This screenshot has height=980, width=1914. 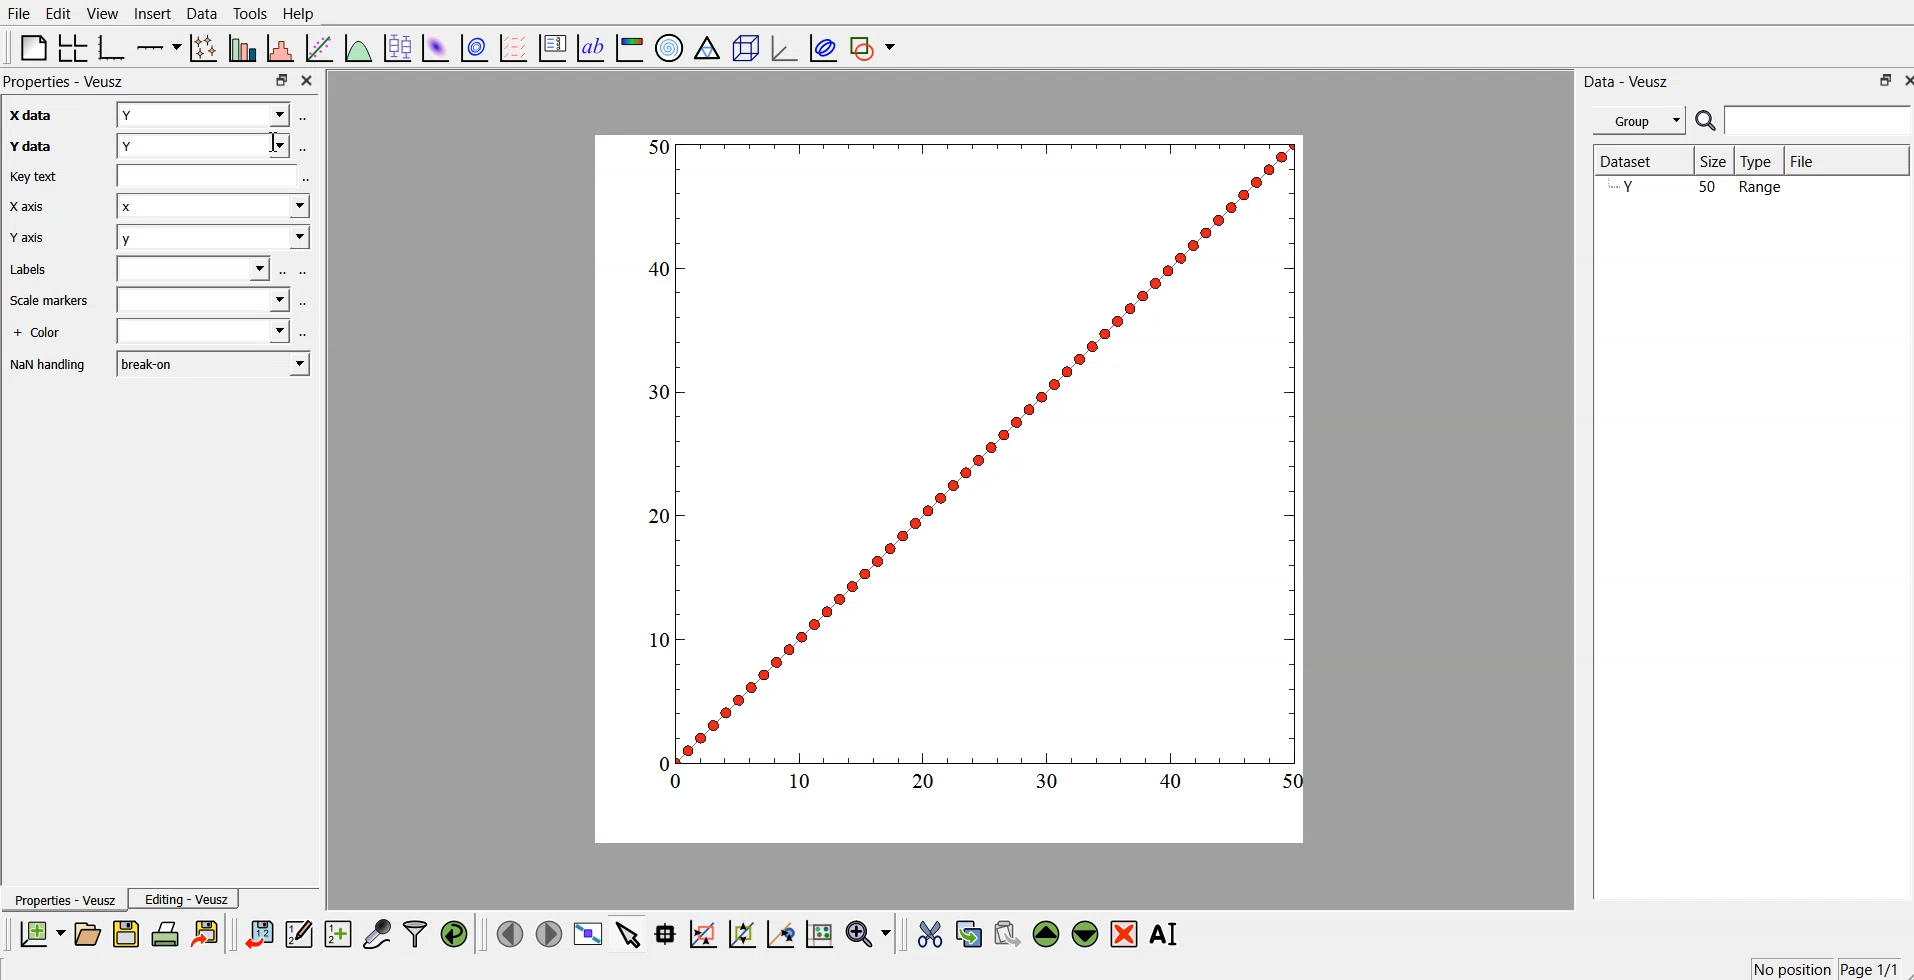 I want to click on edit and enter datapoints, so click(x=300, y=935).